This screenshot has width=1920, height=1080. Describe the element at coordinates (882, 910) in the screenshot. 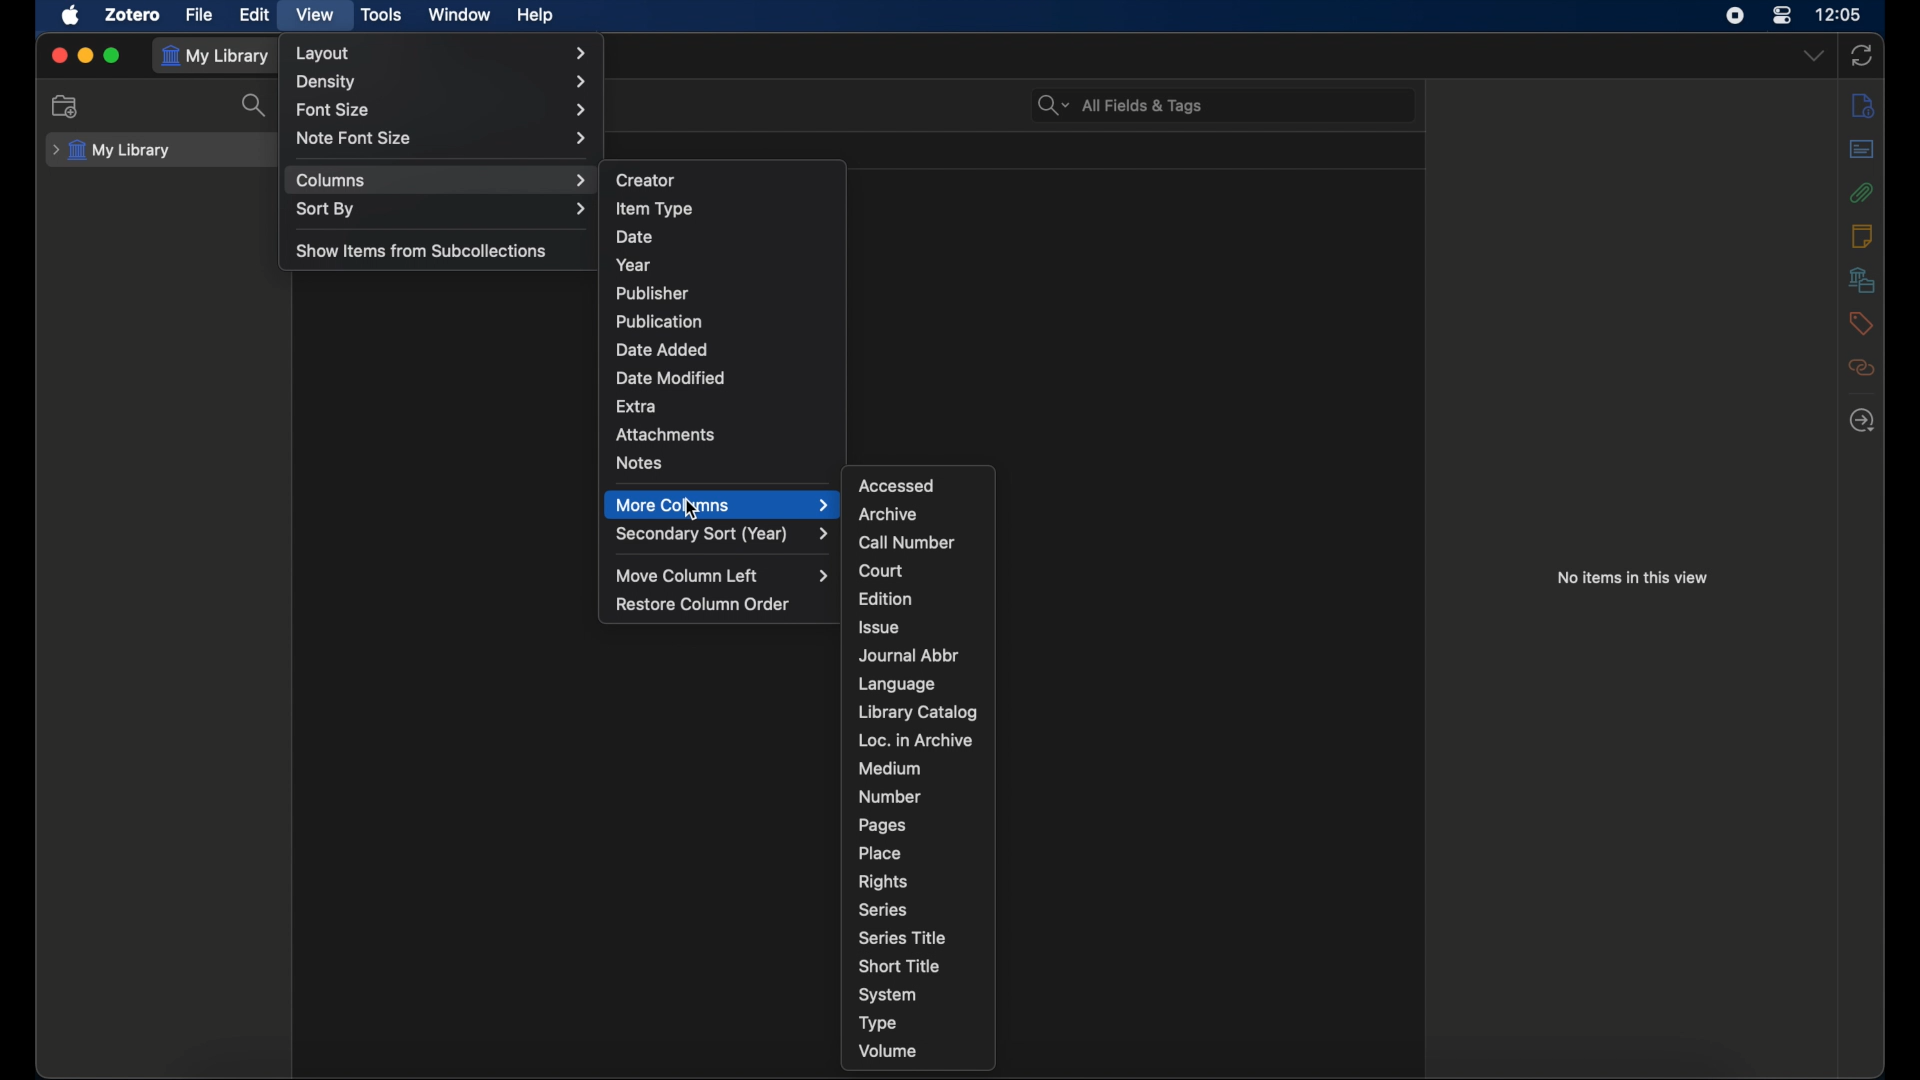

I see `series` at that location.